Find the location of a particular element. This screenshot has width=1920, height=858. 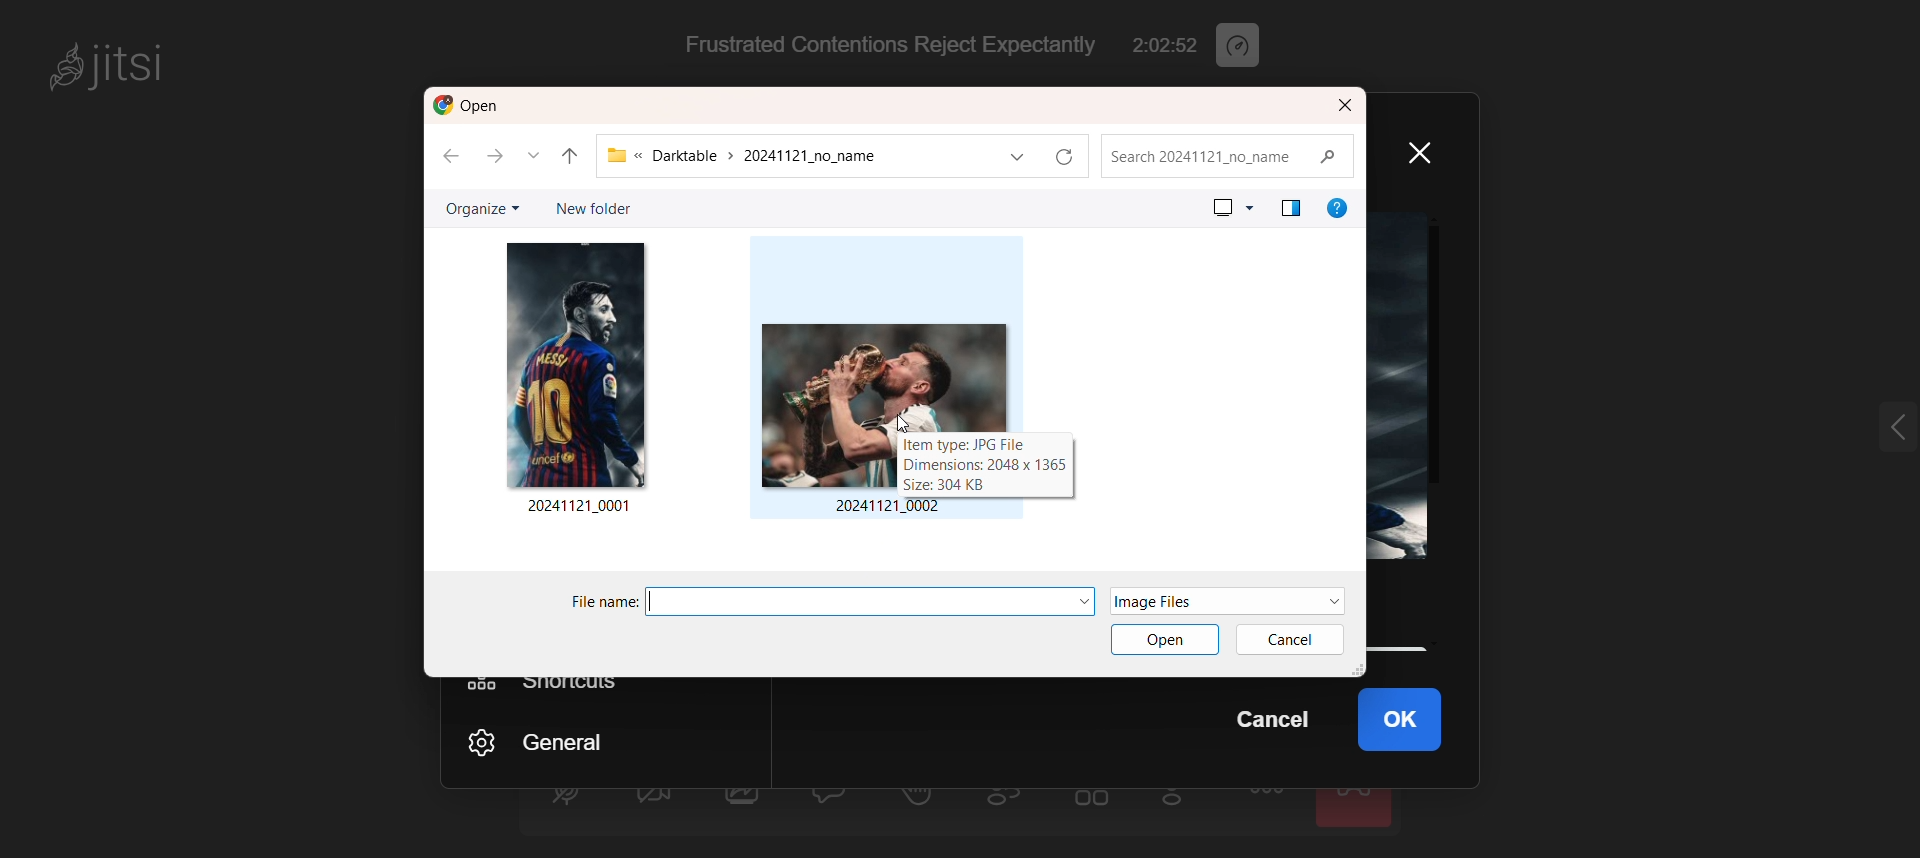

help is located at coordinates (1337, 207).